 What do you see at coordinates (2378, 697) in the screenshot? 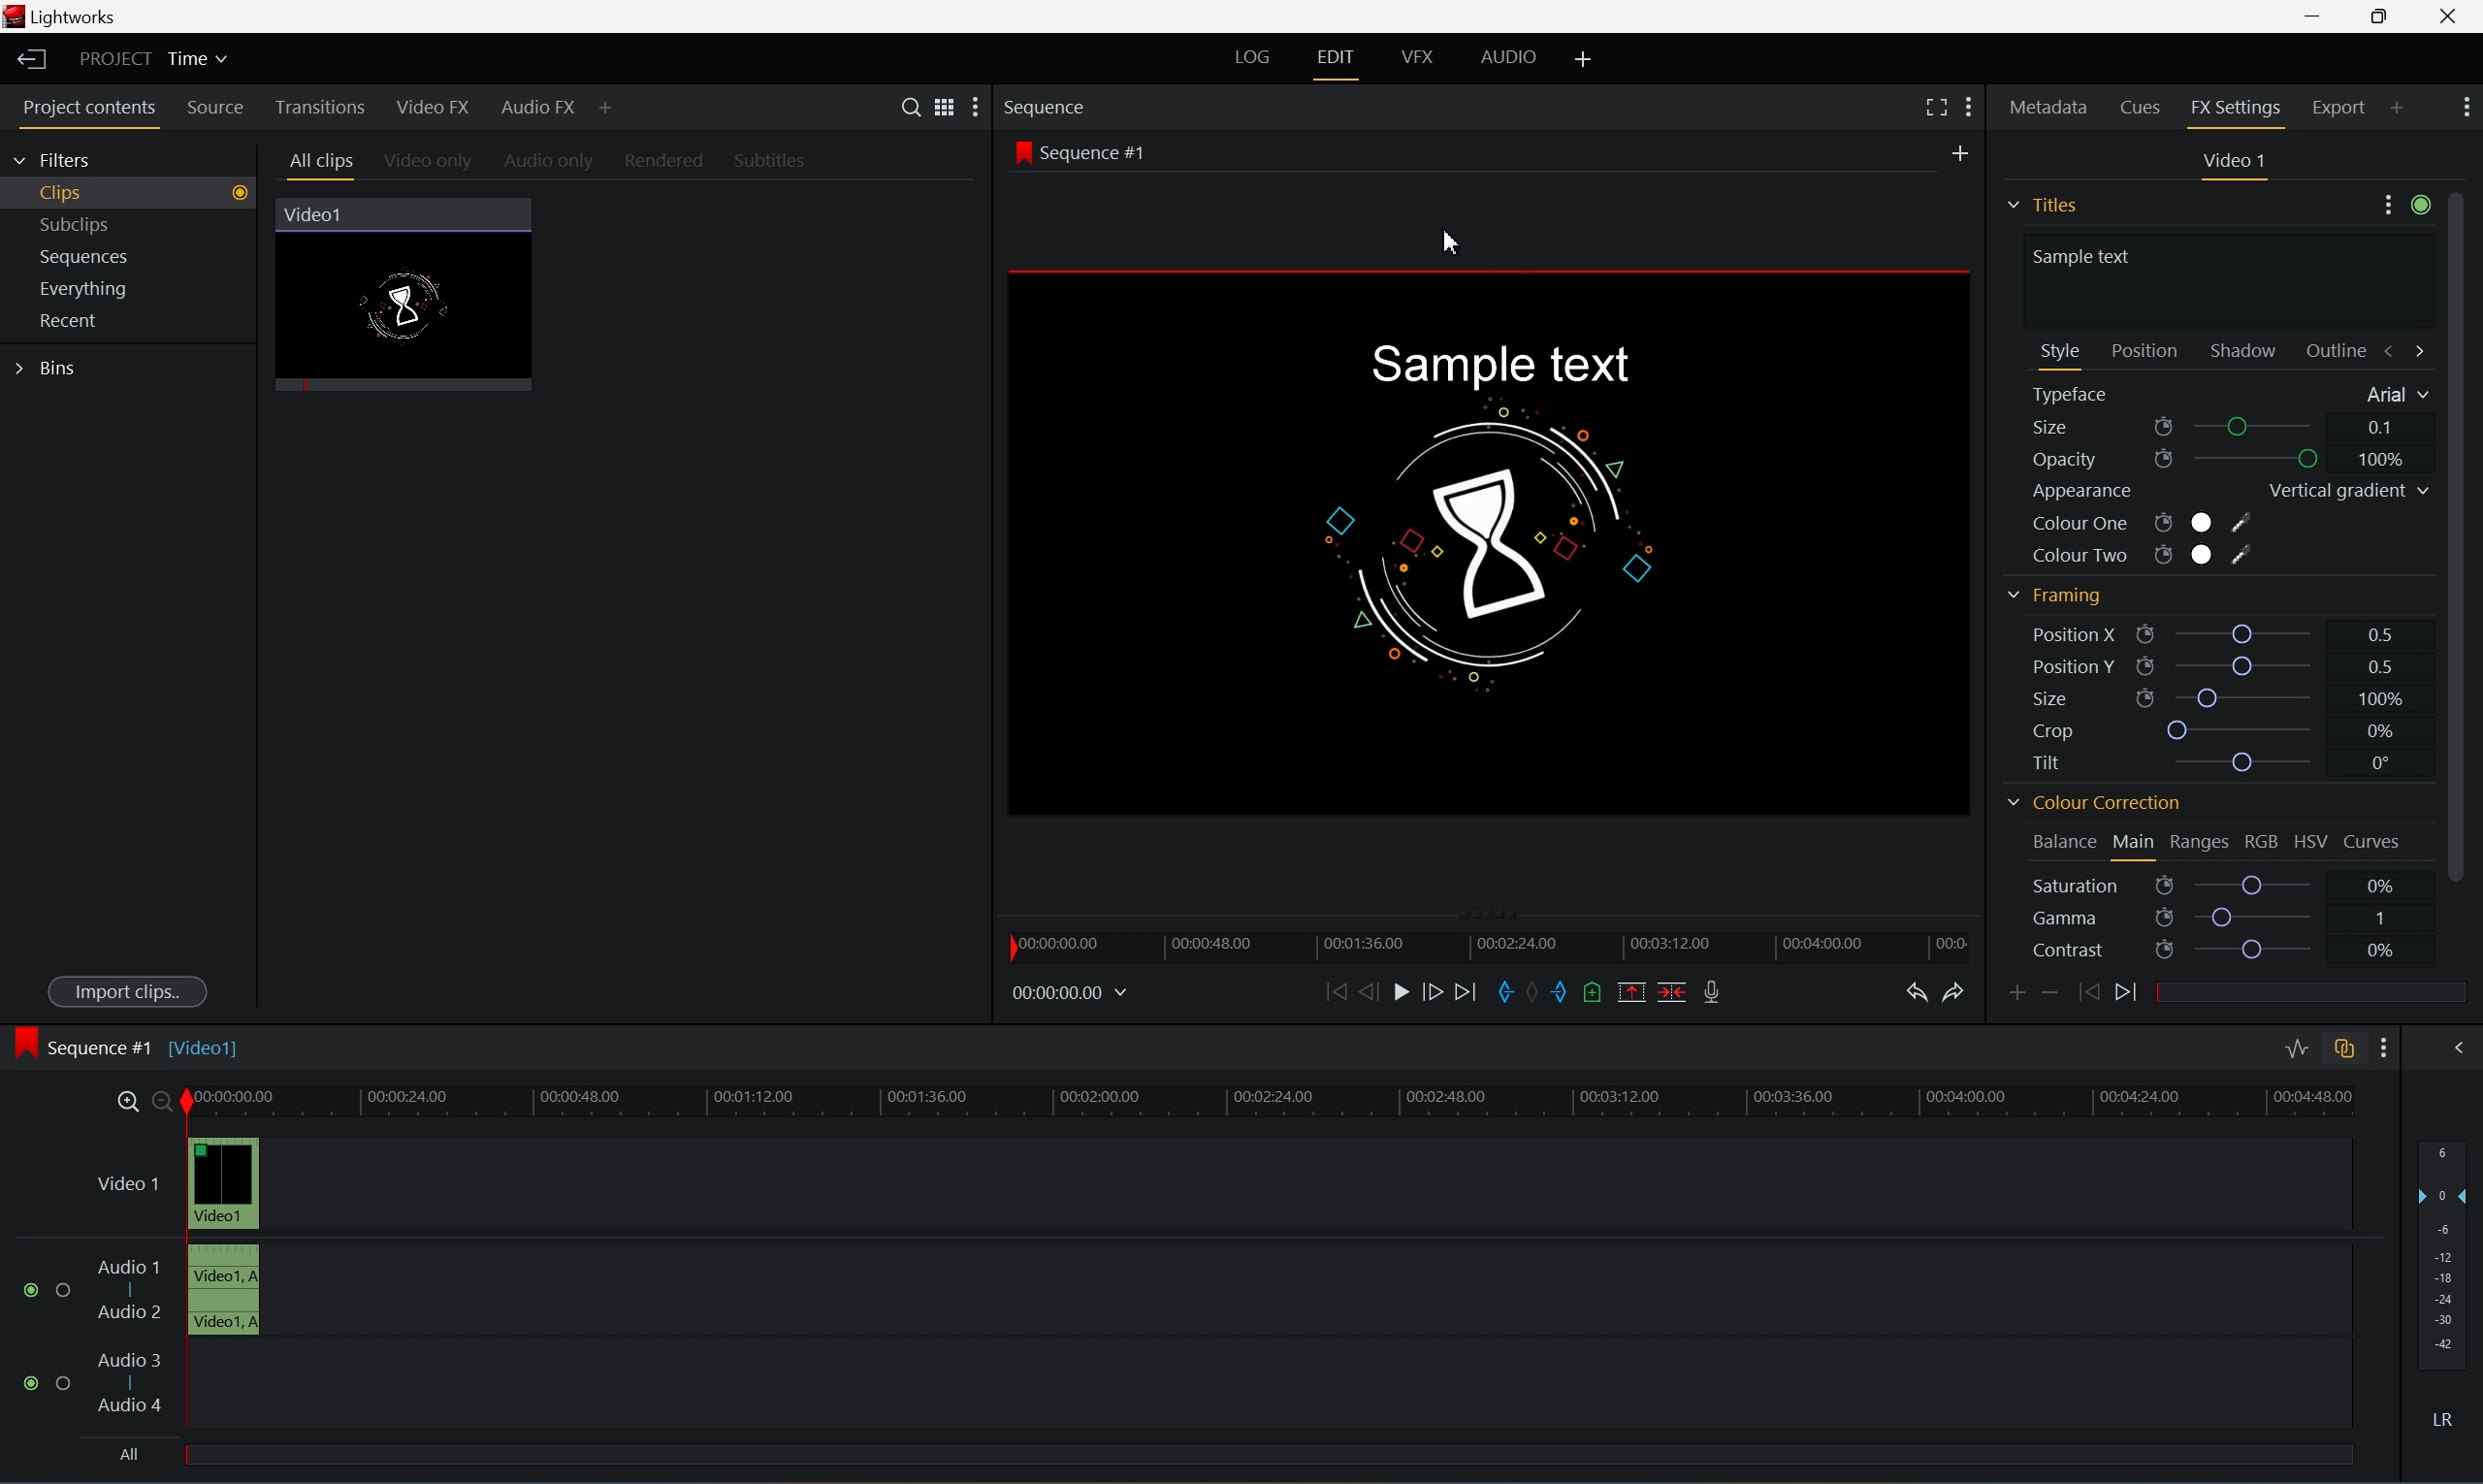
I see `100%` at bounding box center [2378, 697].